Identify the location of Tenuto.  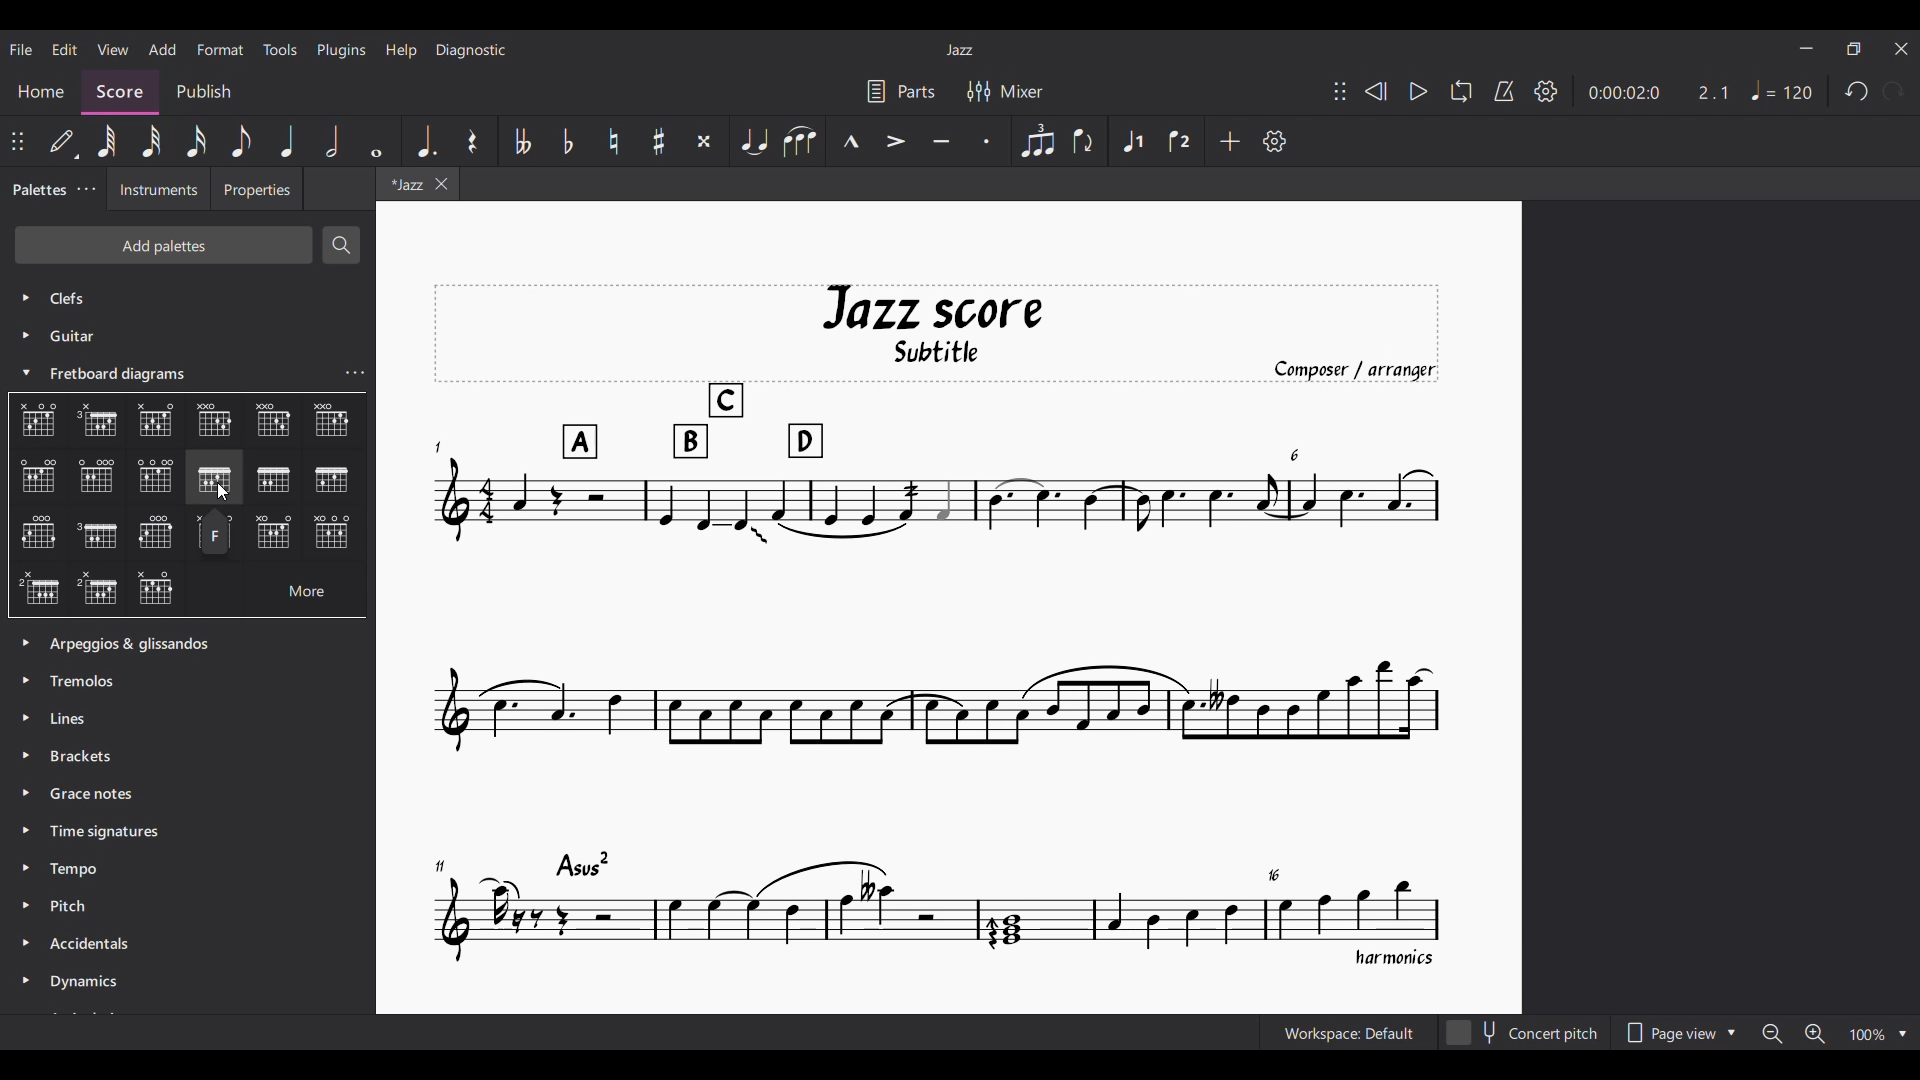
(942, 142).